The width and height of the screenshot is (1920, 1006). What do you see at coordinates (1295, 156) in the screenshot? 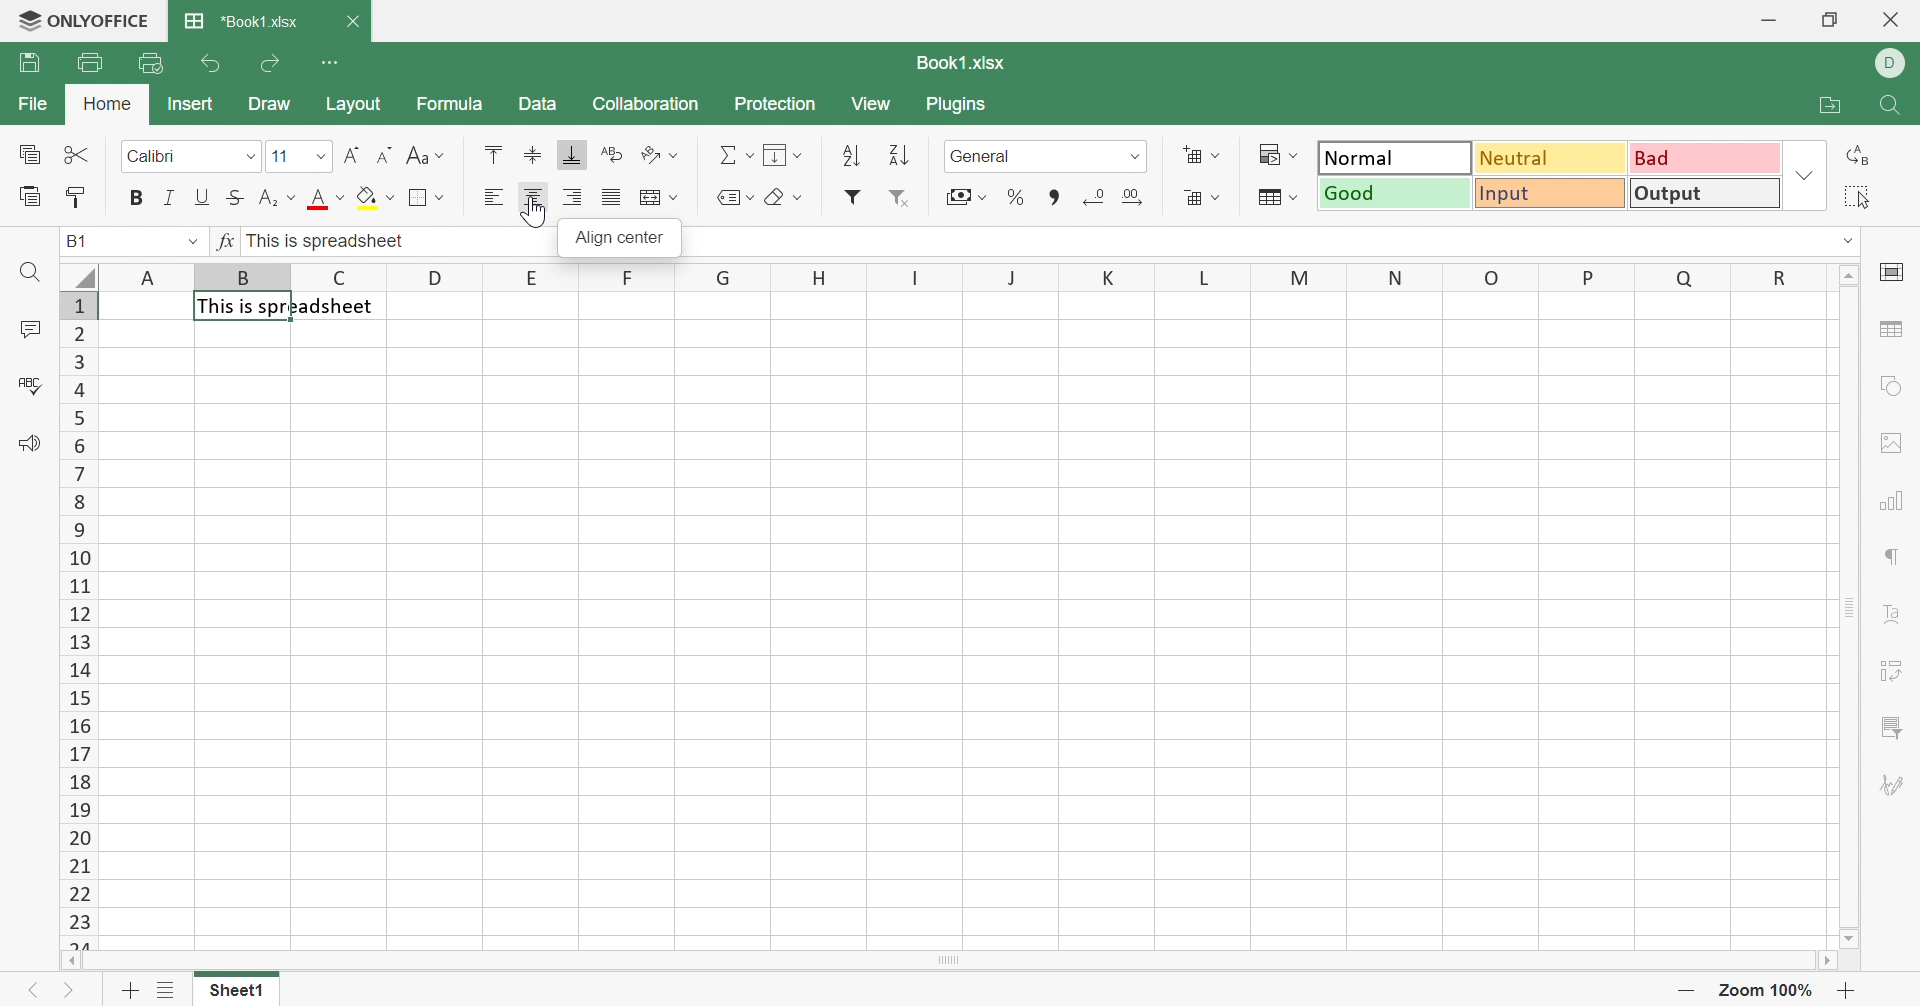
I see `Drop Down` at bounding box center [1295, 156].